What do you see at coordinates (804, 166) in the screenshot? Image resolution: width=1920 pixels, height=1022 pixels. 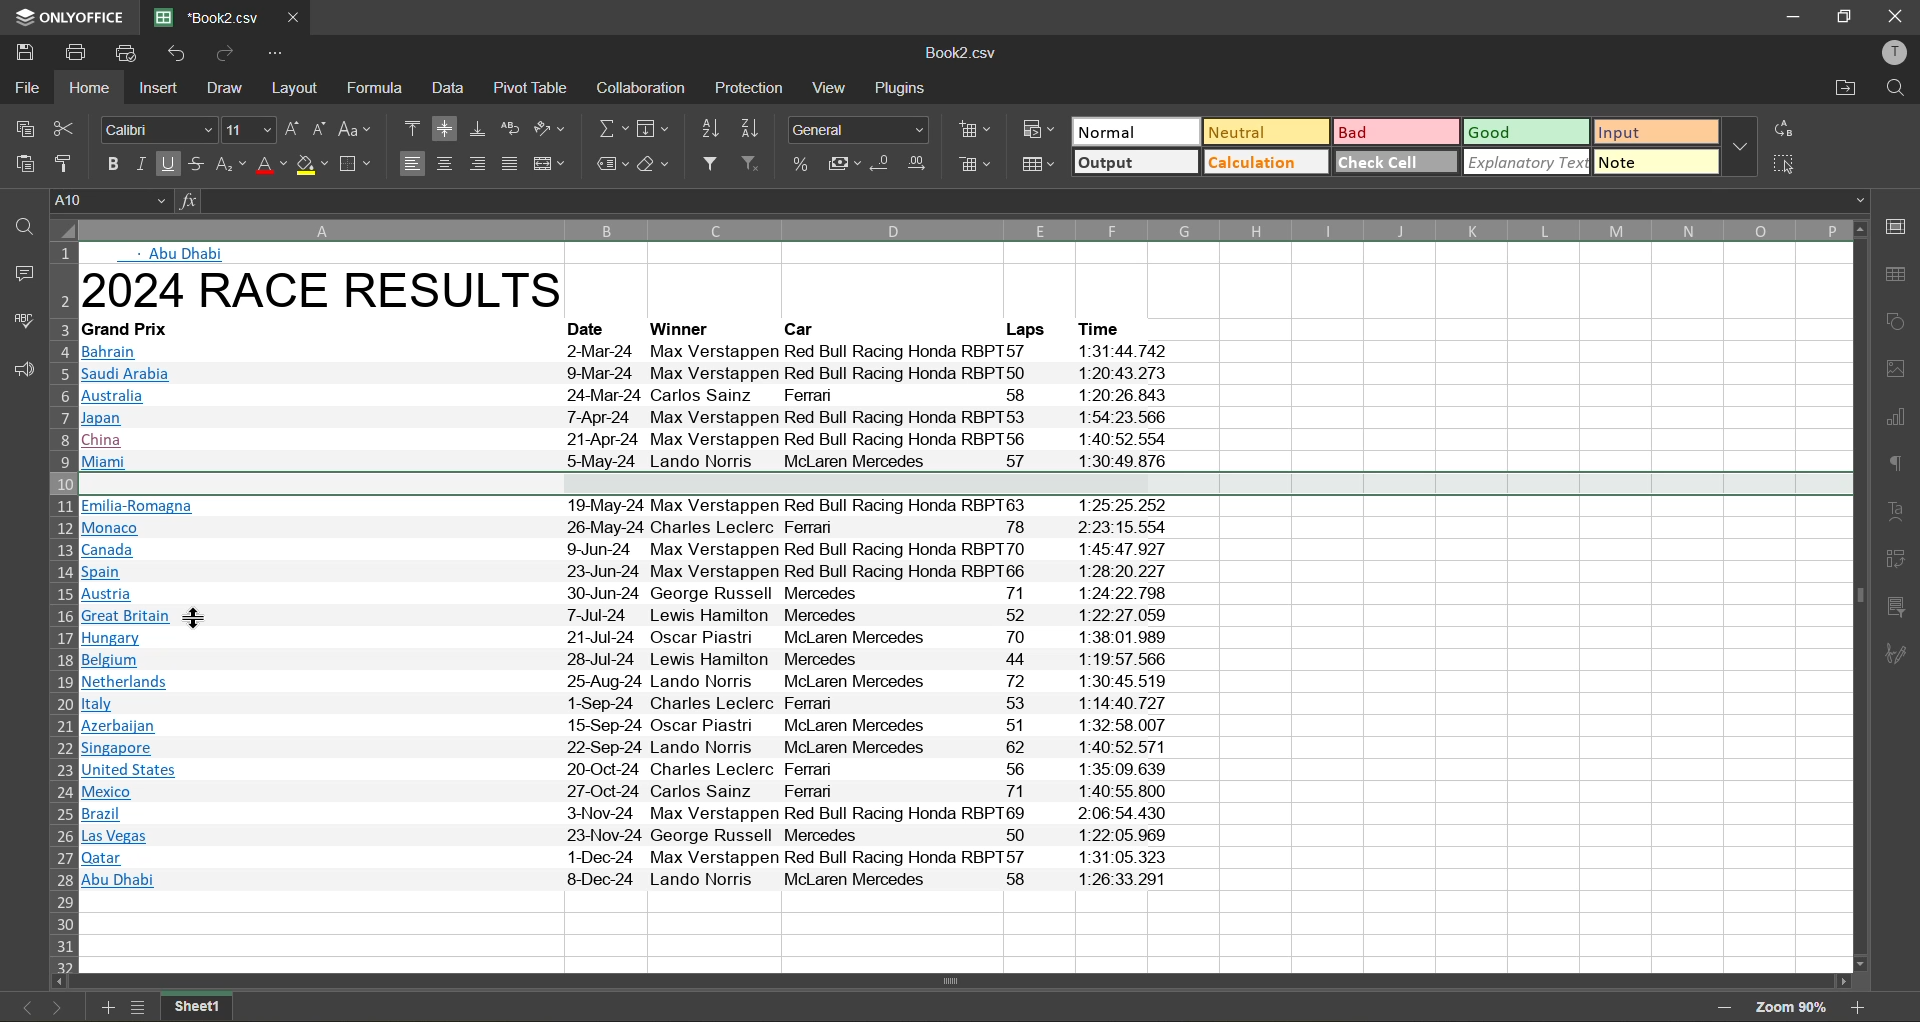 I see `percent` at bounding box center [804, 166].